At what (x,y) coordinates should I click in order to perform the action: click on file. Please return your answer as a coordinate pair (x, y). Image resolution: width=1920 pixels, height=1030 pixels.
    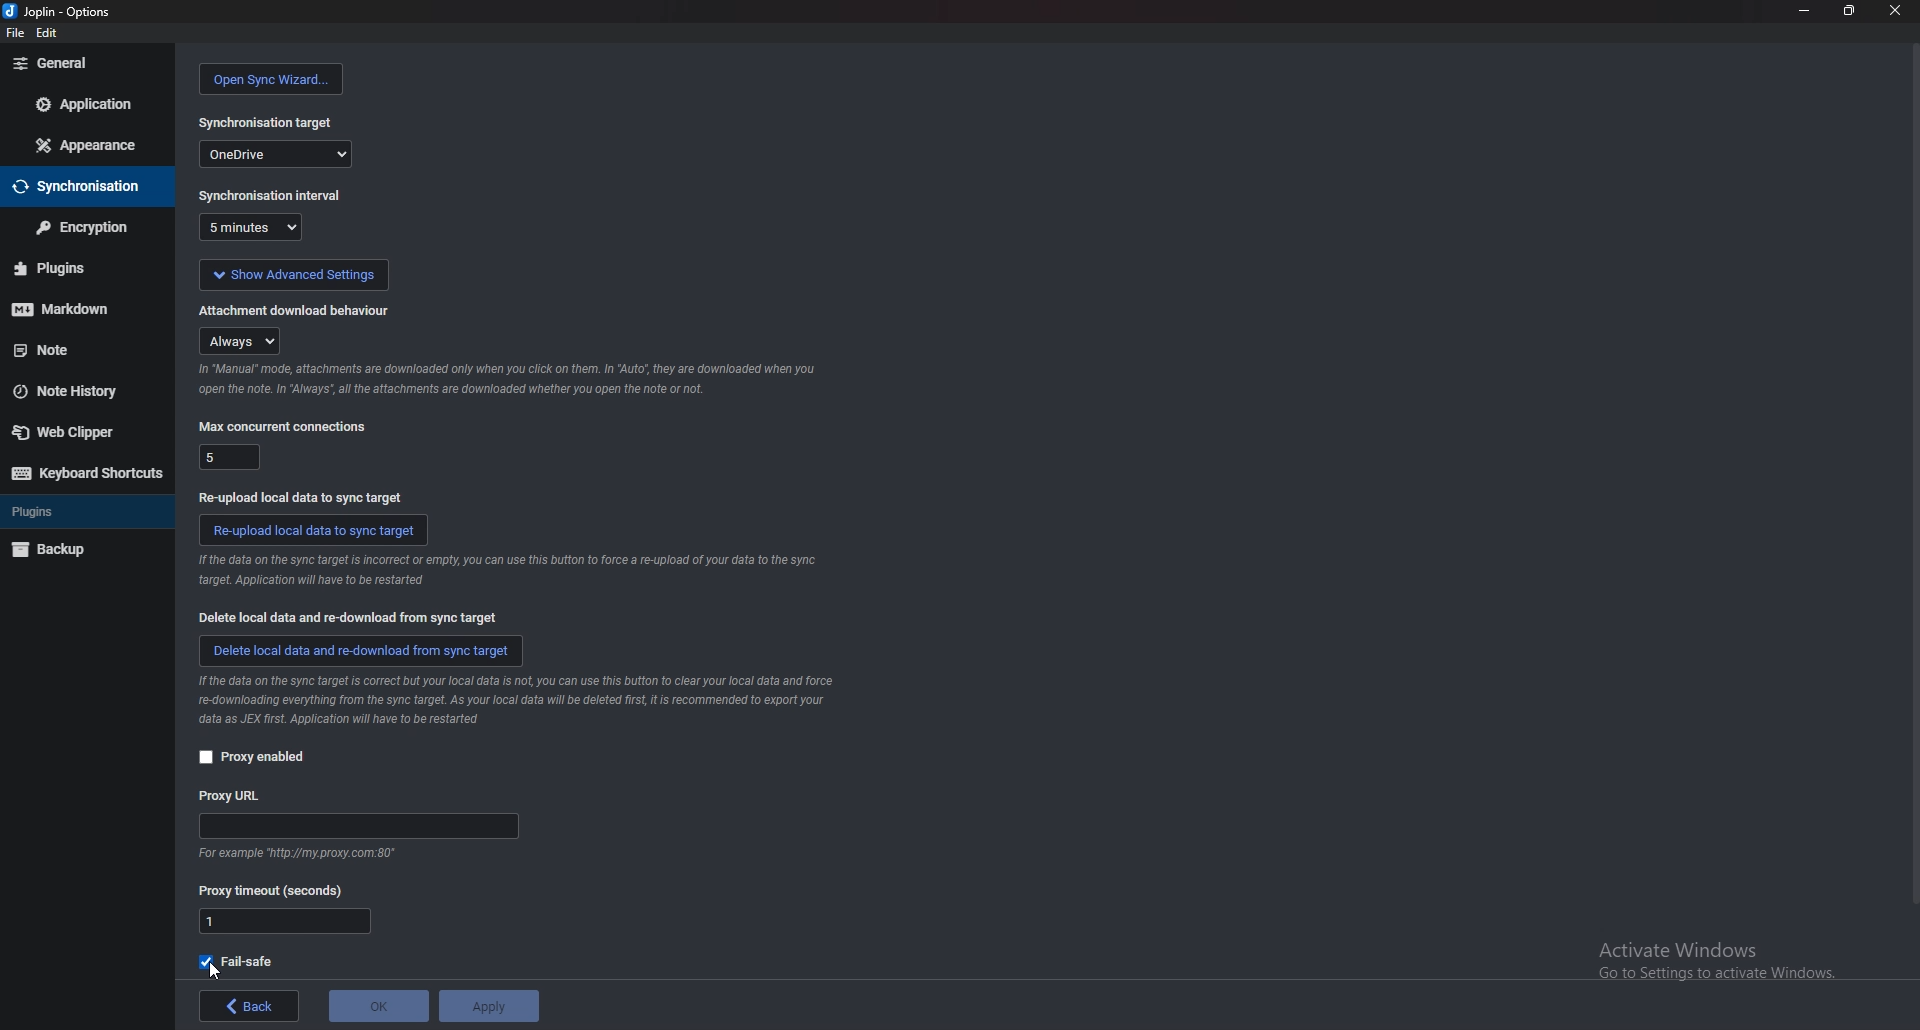
    Looking at the image, I should click on (13, 32).